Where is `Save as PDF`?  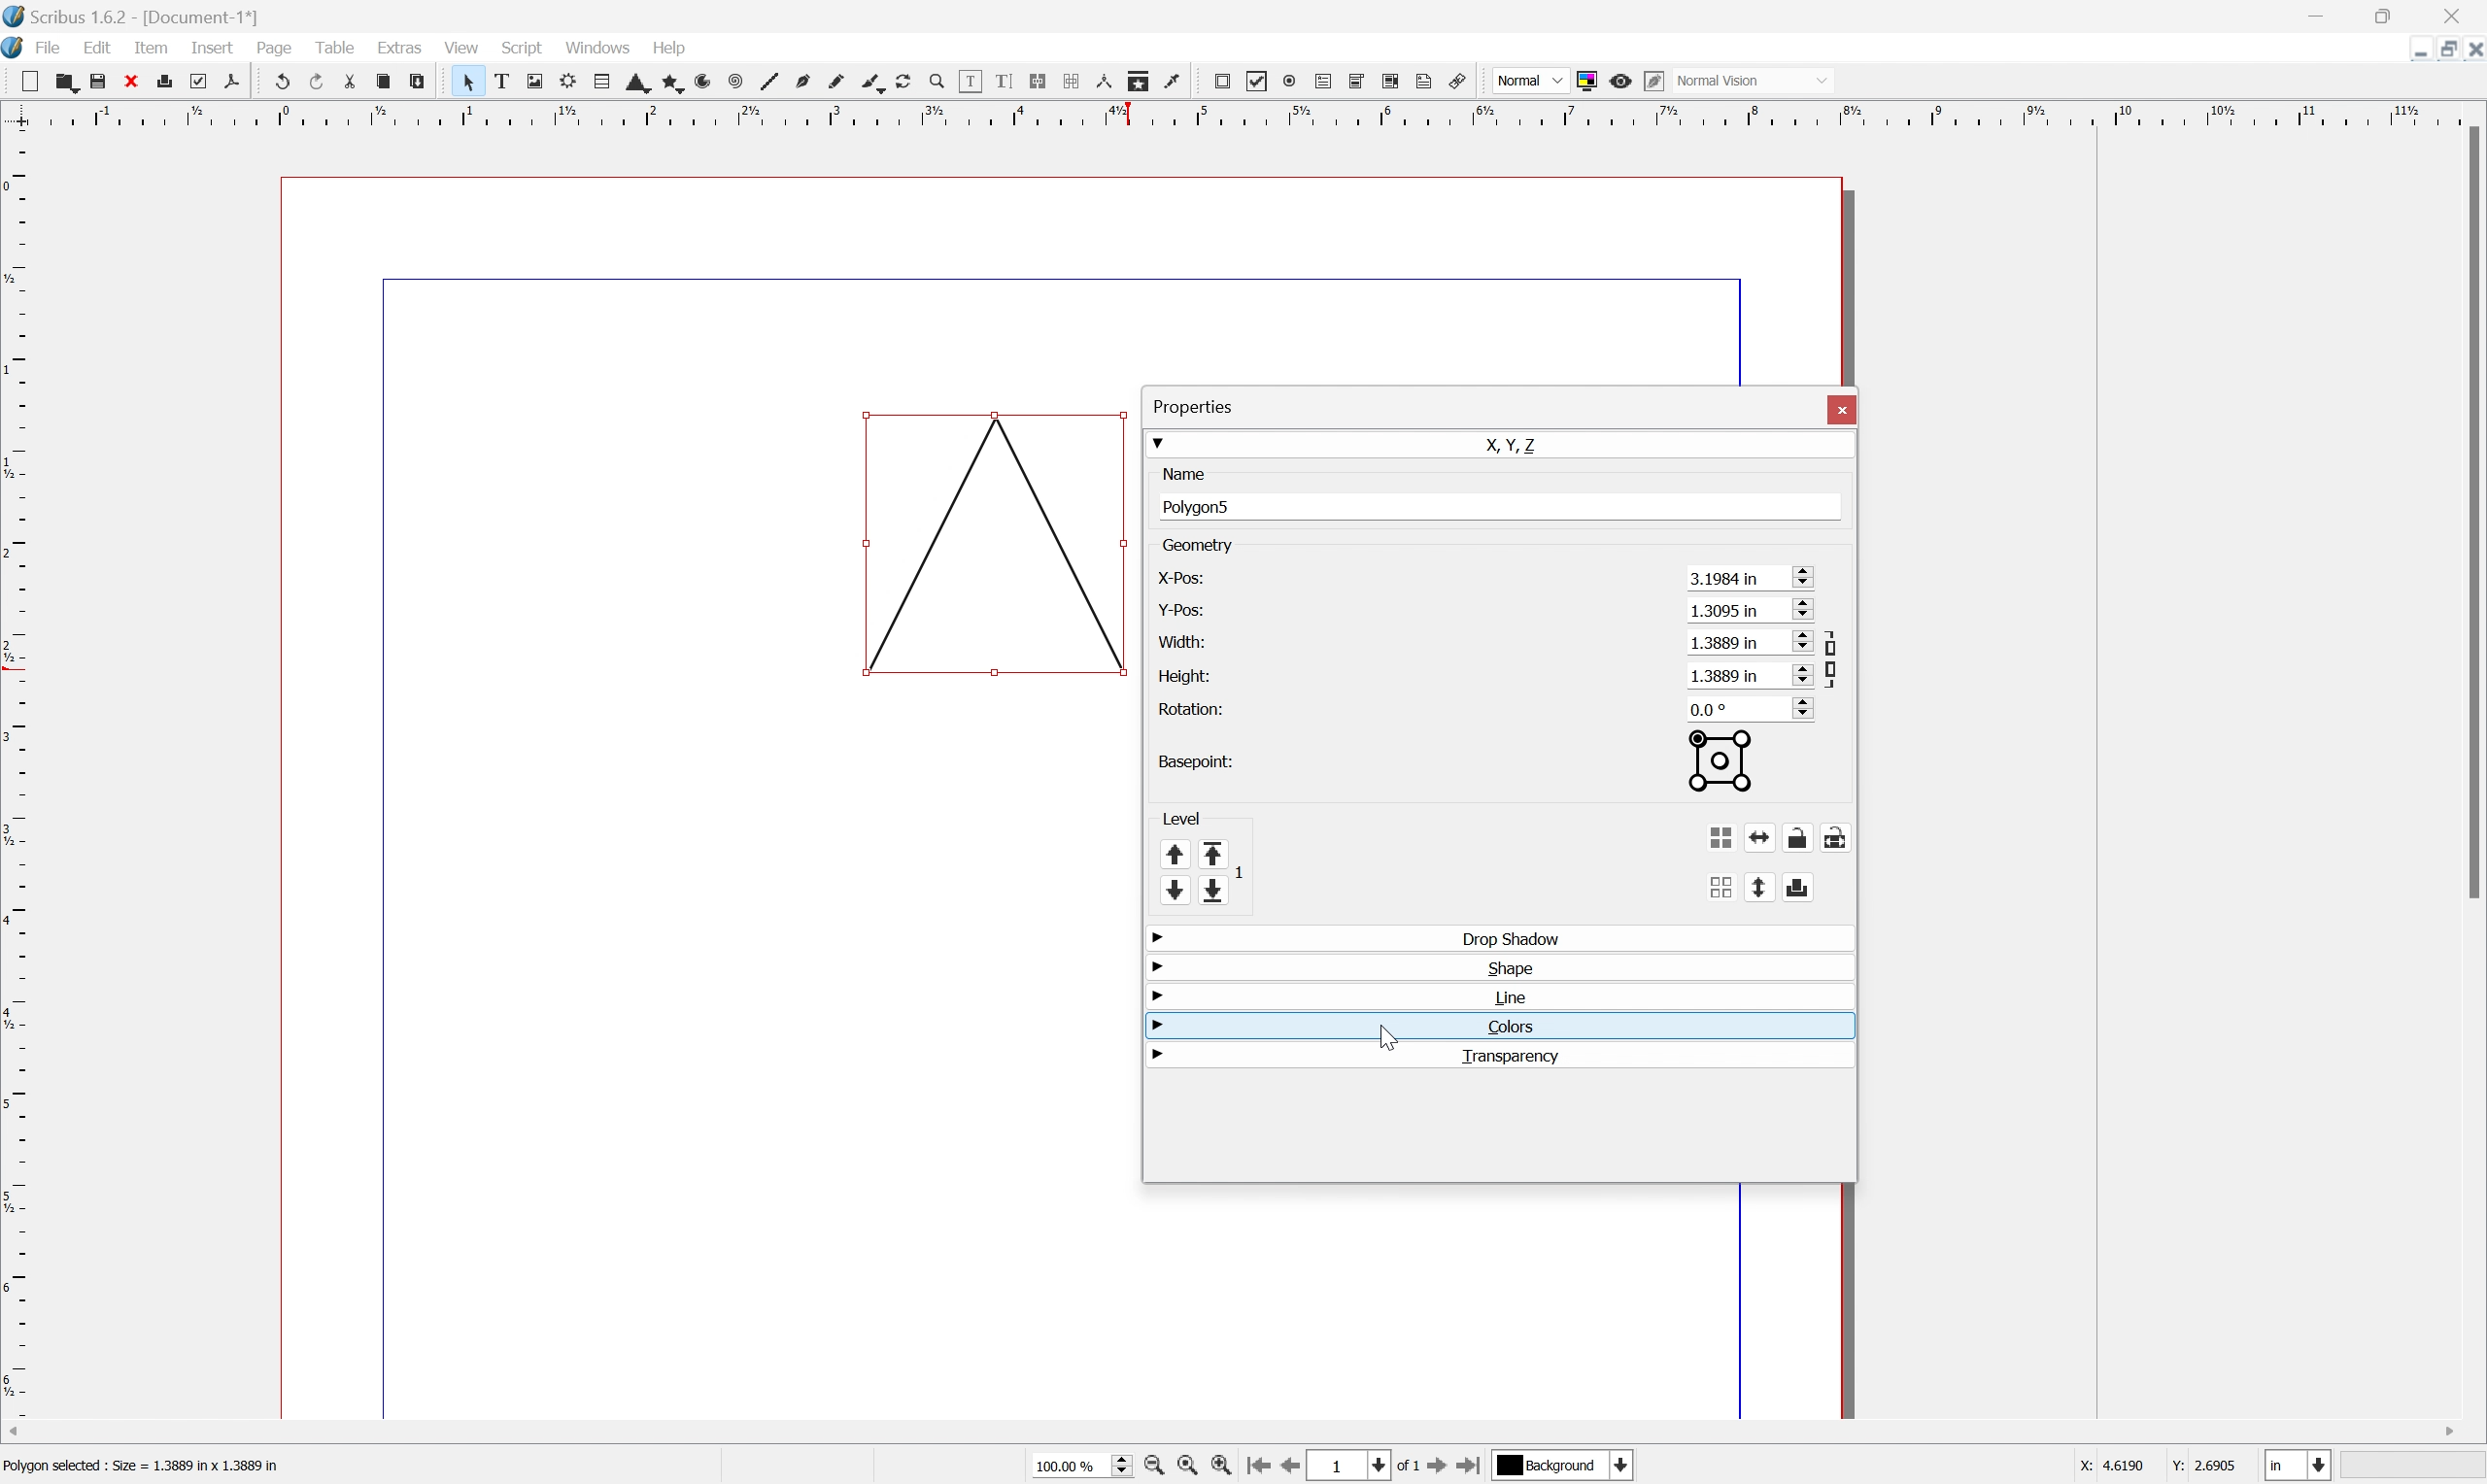 Save as PDF is located at coordinates (232, 84).